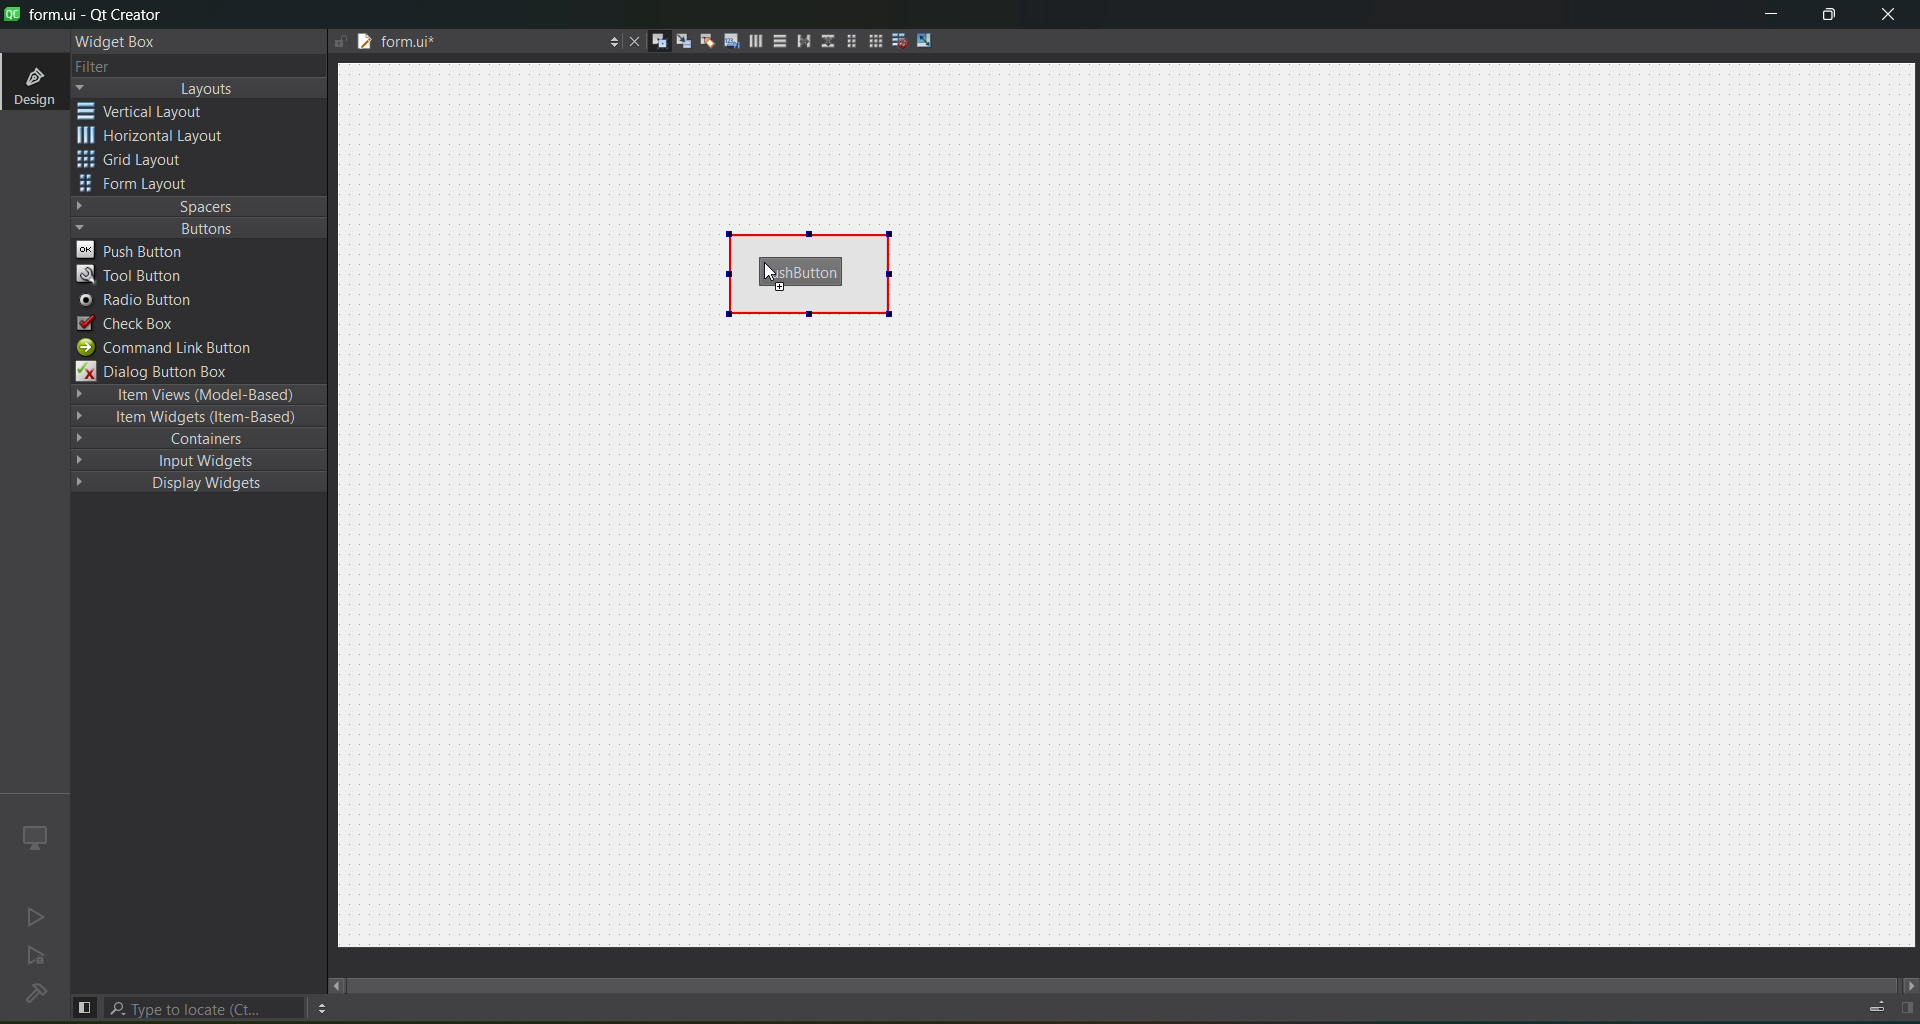 The image size is (1920, 1024). I want to click on move right, so click(1906, 983).